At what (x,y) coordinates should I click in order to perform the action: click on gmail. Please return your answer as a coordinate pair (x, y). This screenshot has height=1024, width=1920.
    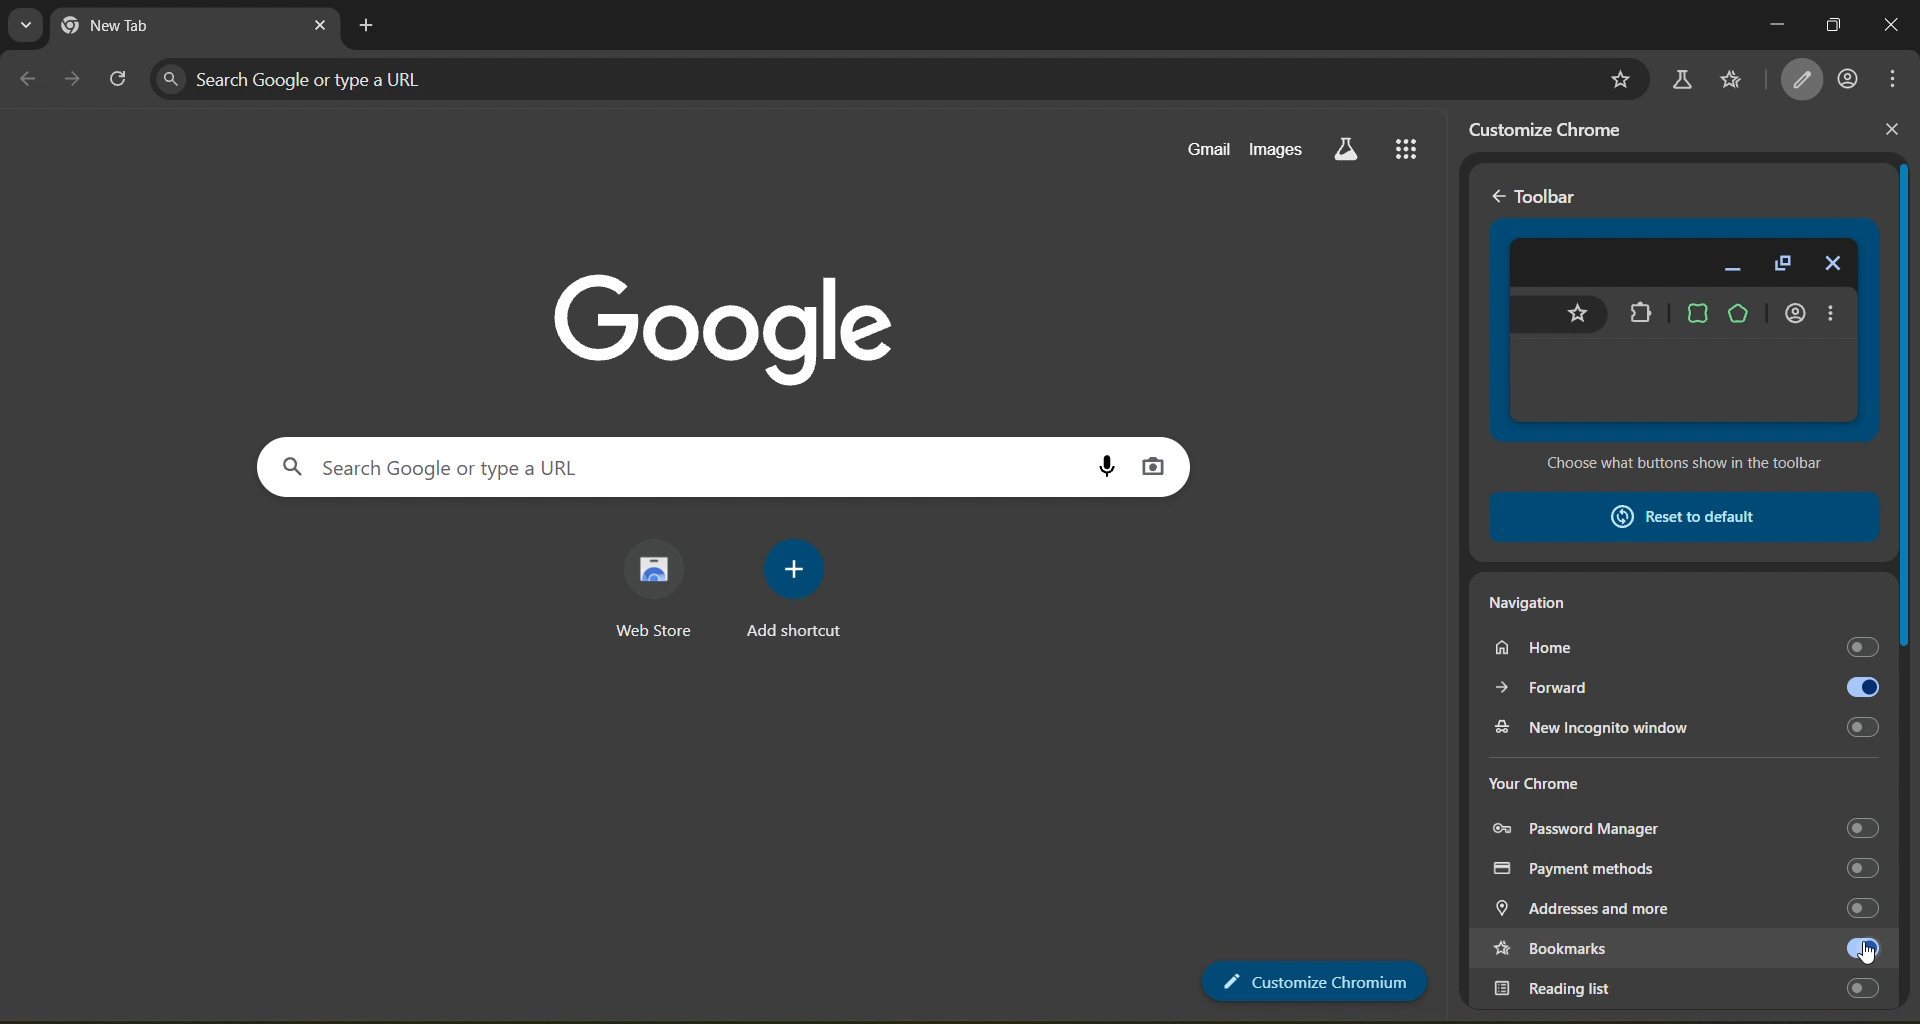
    Looking at the image, I should click on (1207, 150).